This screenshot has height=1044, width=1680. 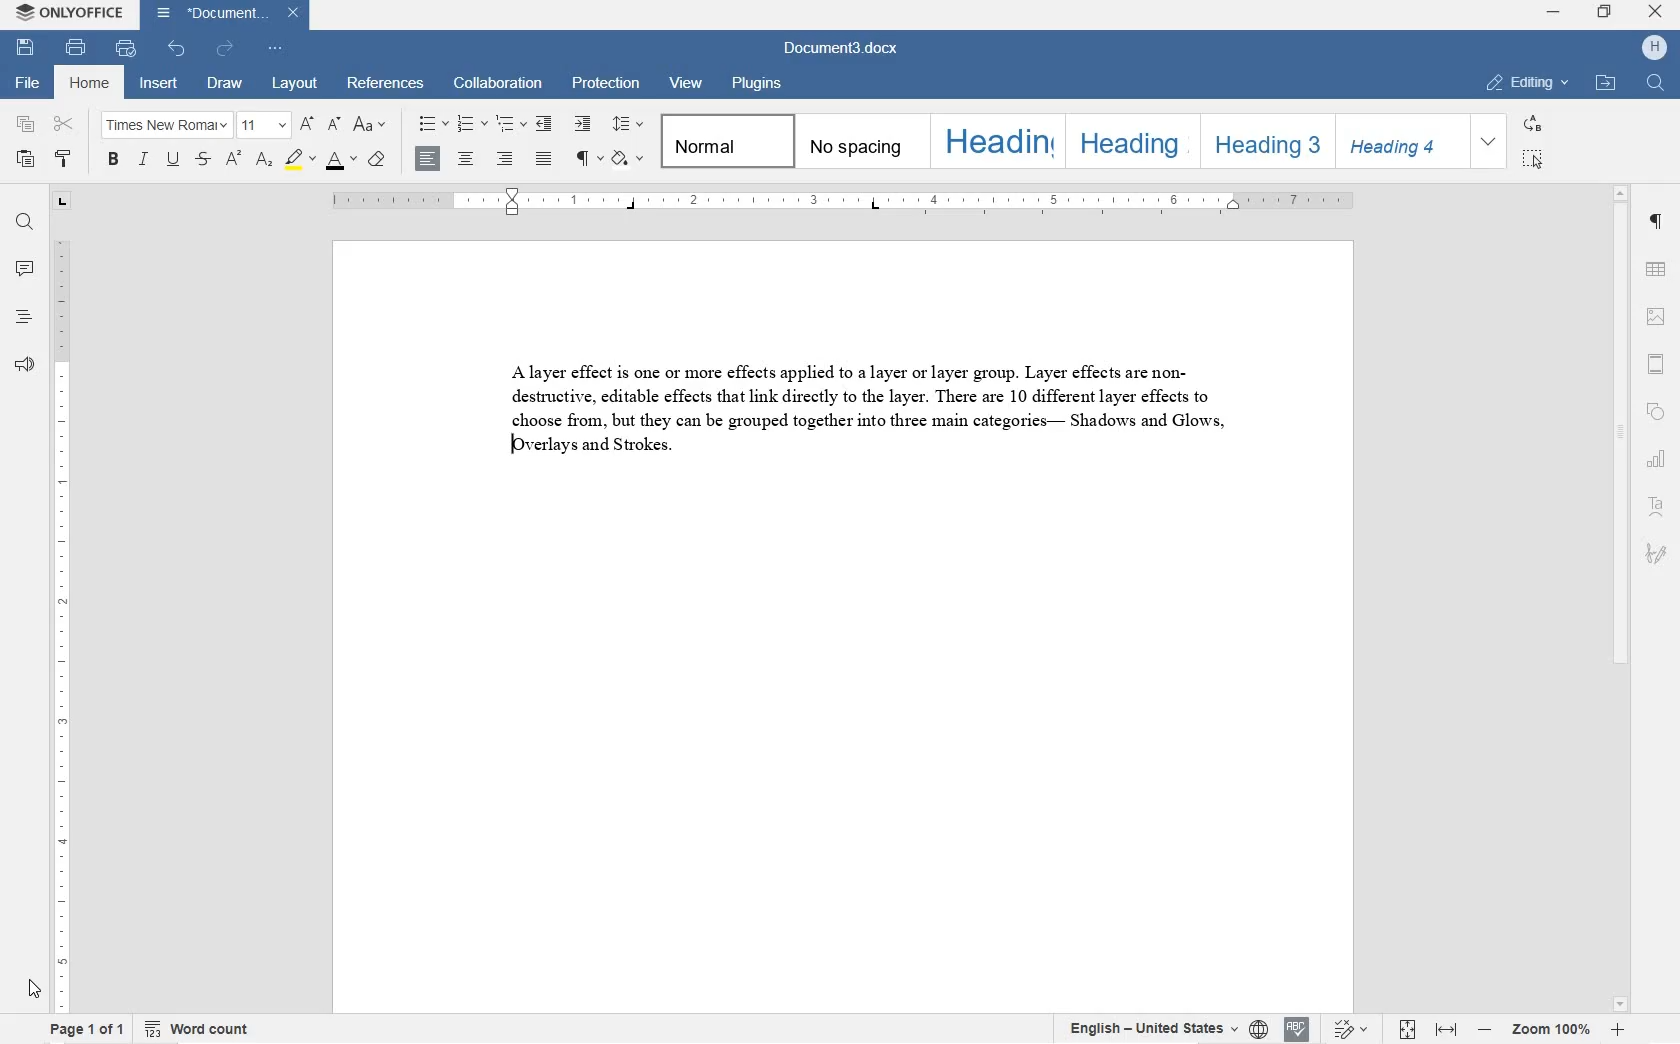 What do you see at coordinates (1491, 143) in the screenshot?
I see `EXPAND FORMATTING STYLE` at bounding box center [1491, 143].